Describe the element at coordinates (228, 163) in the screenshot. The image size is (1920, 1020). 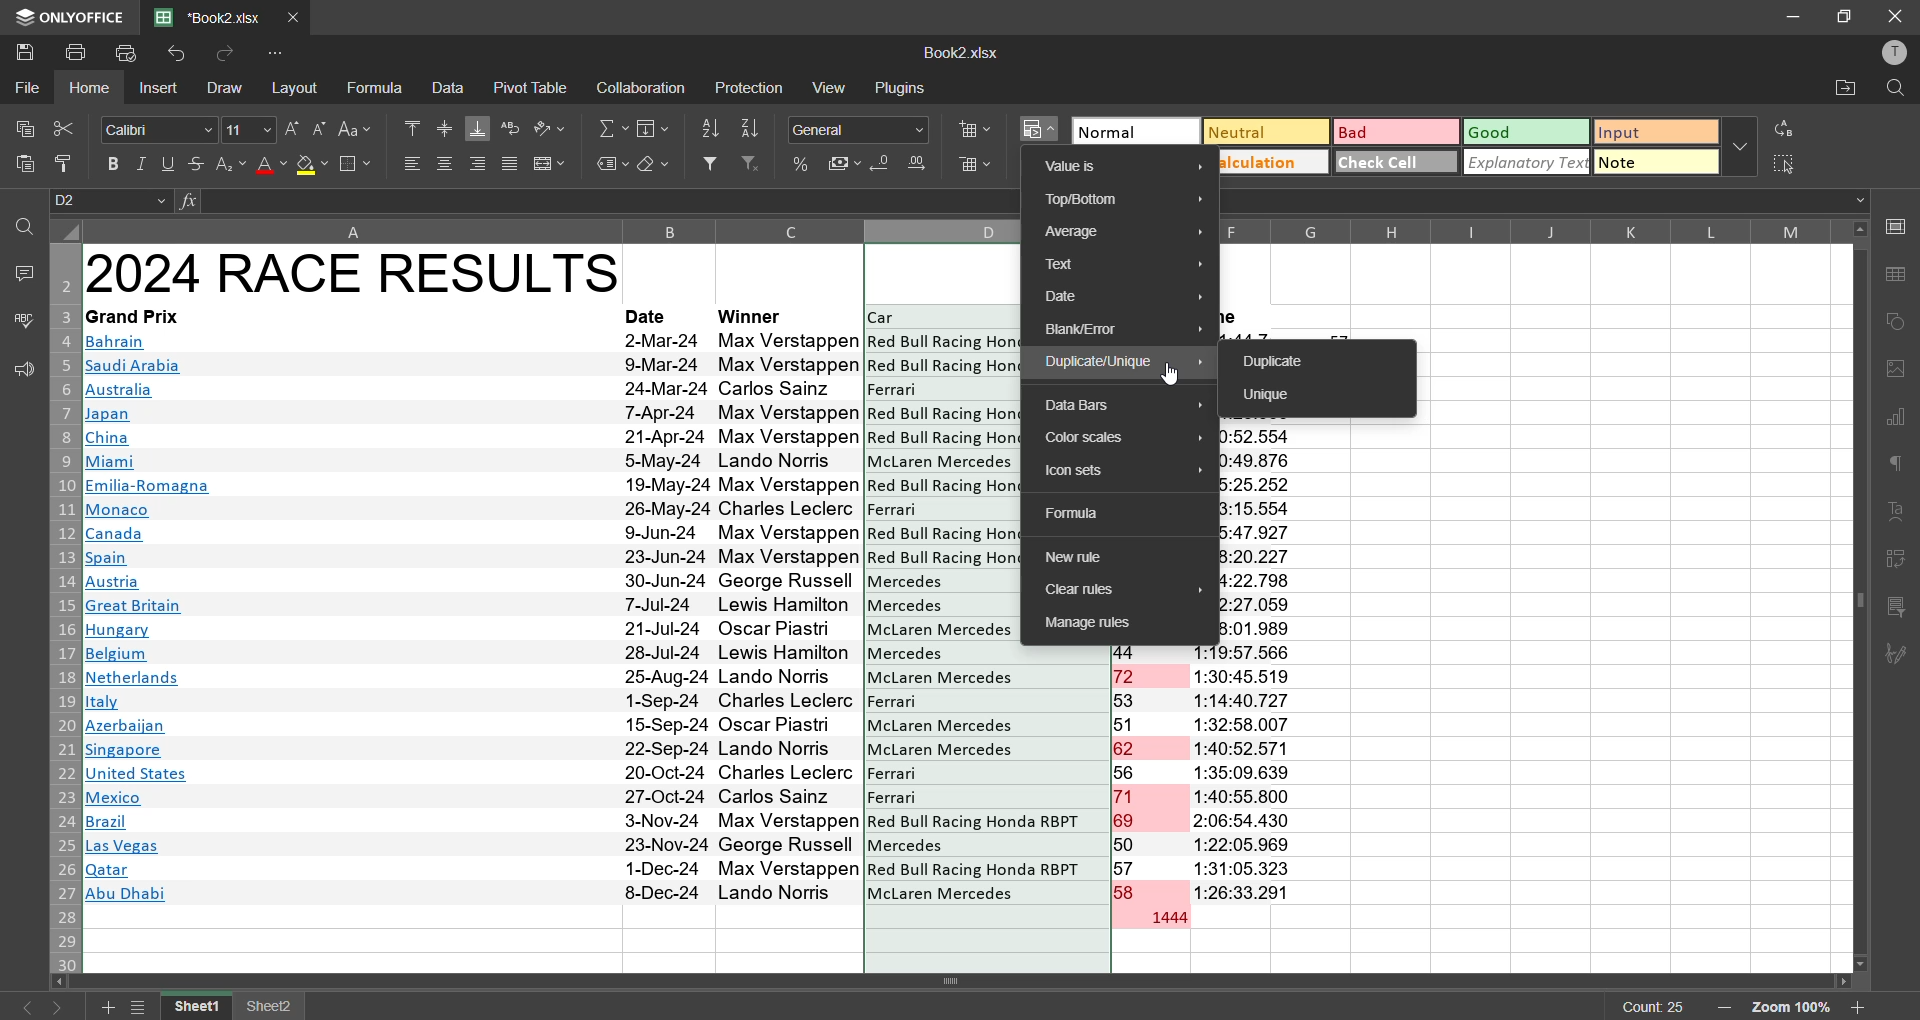
I see `sub/superscript` at that location.